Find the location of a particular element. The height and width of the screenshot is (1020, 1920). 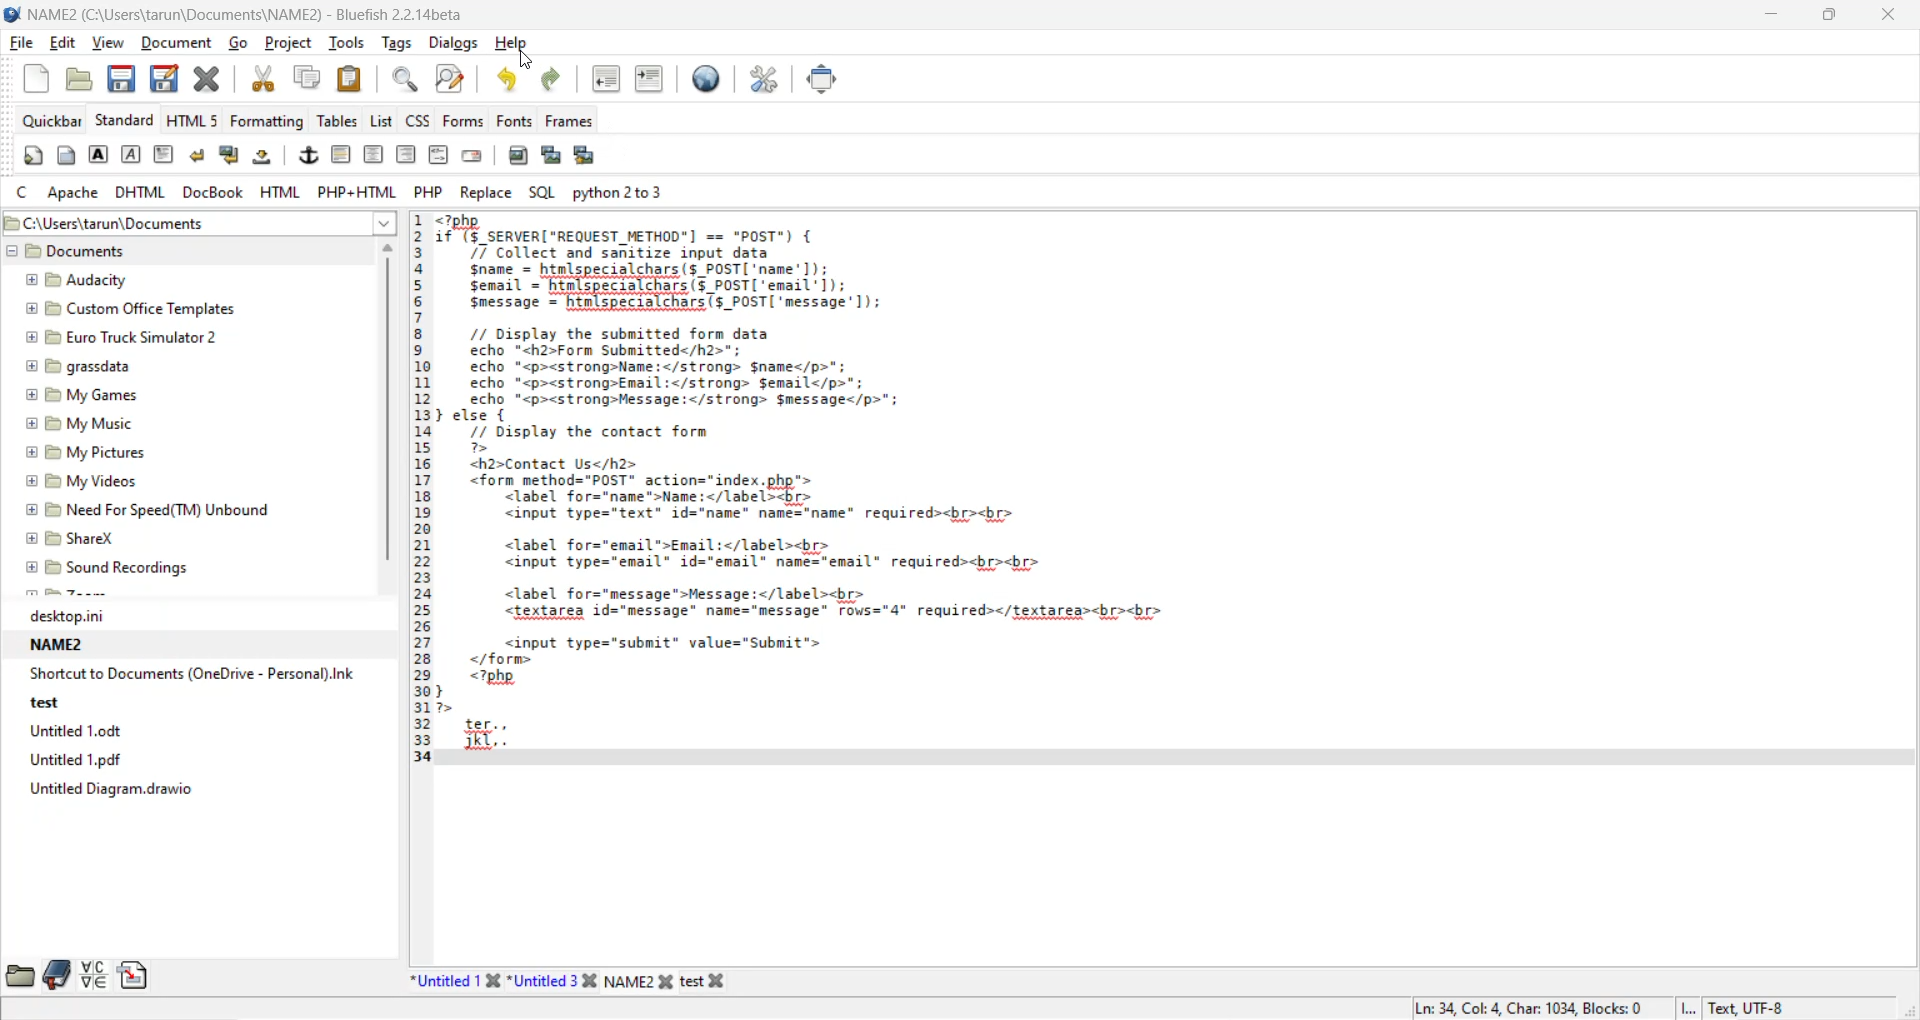

charmap is located at coordinates (96, 974).